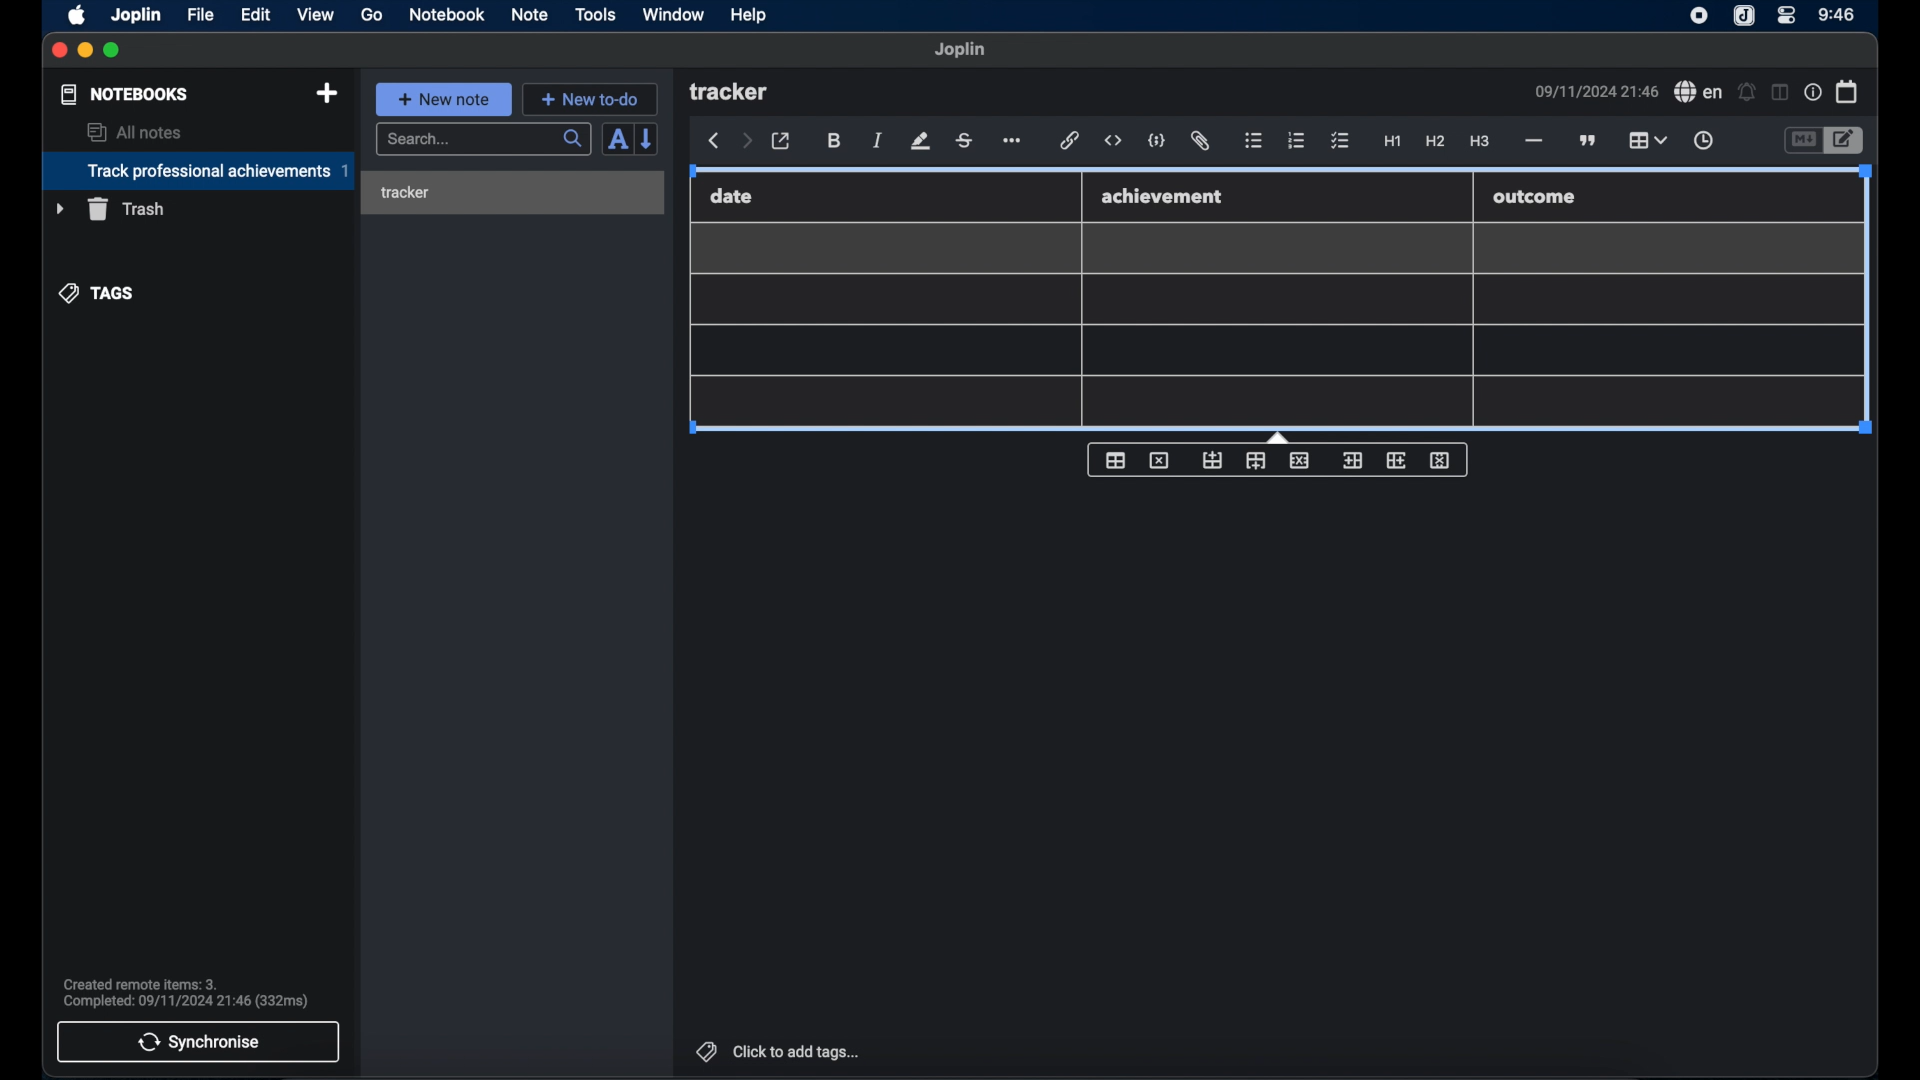 This screenshot has height=1080, width=1920. I want to click on toggle editor, so click(1845, 140).